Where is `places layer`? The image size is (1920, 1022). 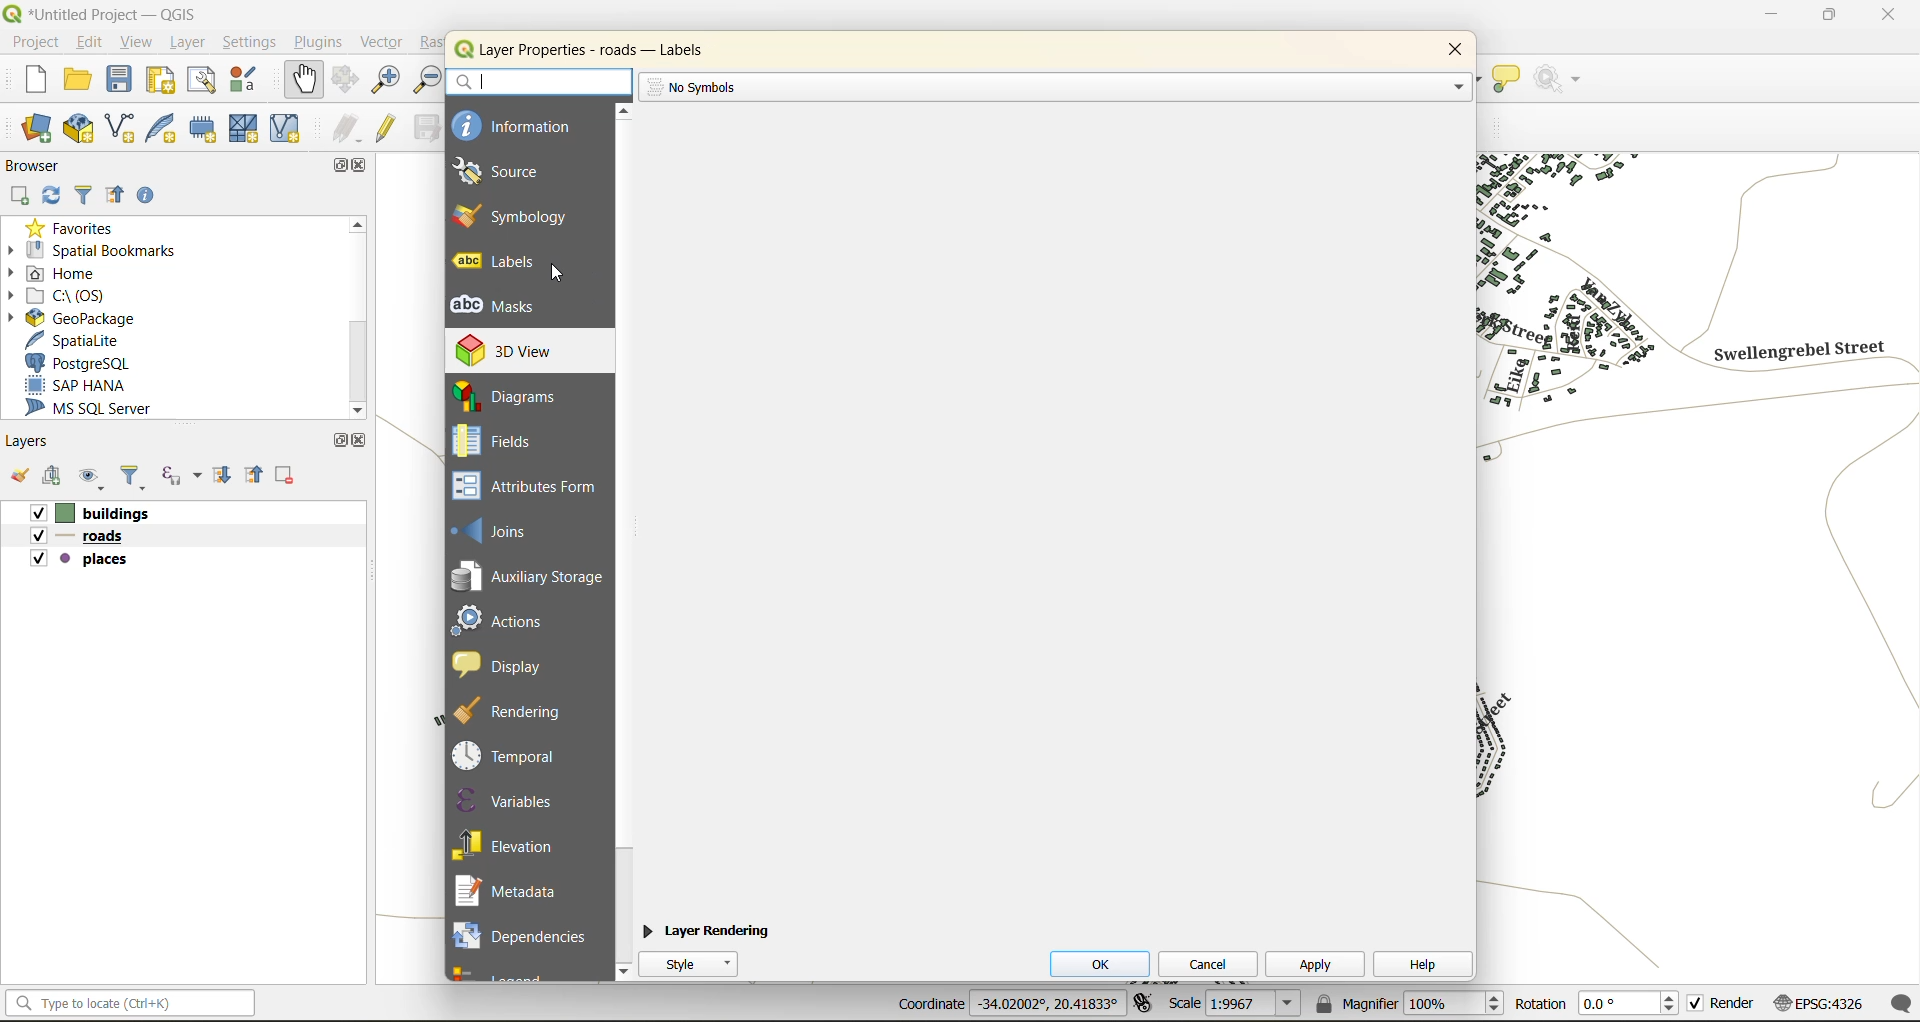 places layer is located at coordinates (80, 560).